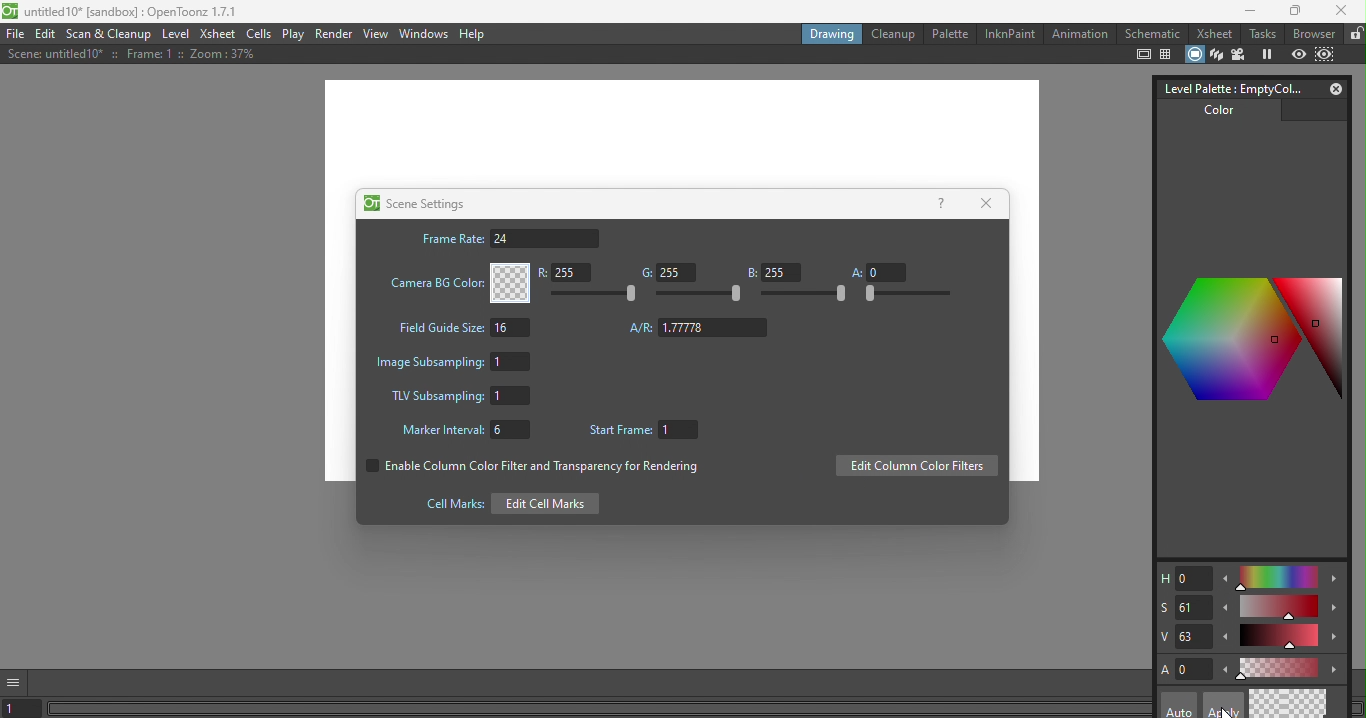  I want to click on Preview, so click(1299, 54).